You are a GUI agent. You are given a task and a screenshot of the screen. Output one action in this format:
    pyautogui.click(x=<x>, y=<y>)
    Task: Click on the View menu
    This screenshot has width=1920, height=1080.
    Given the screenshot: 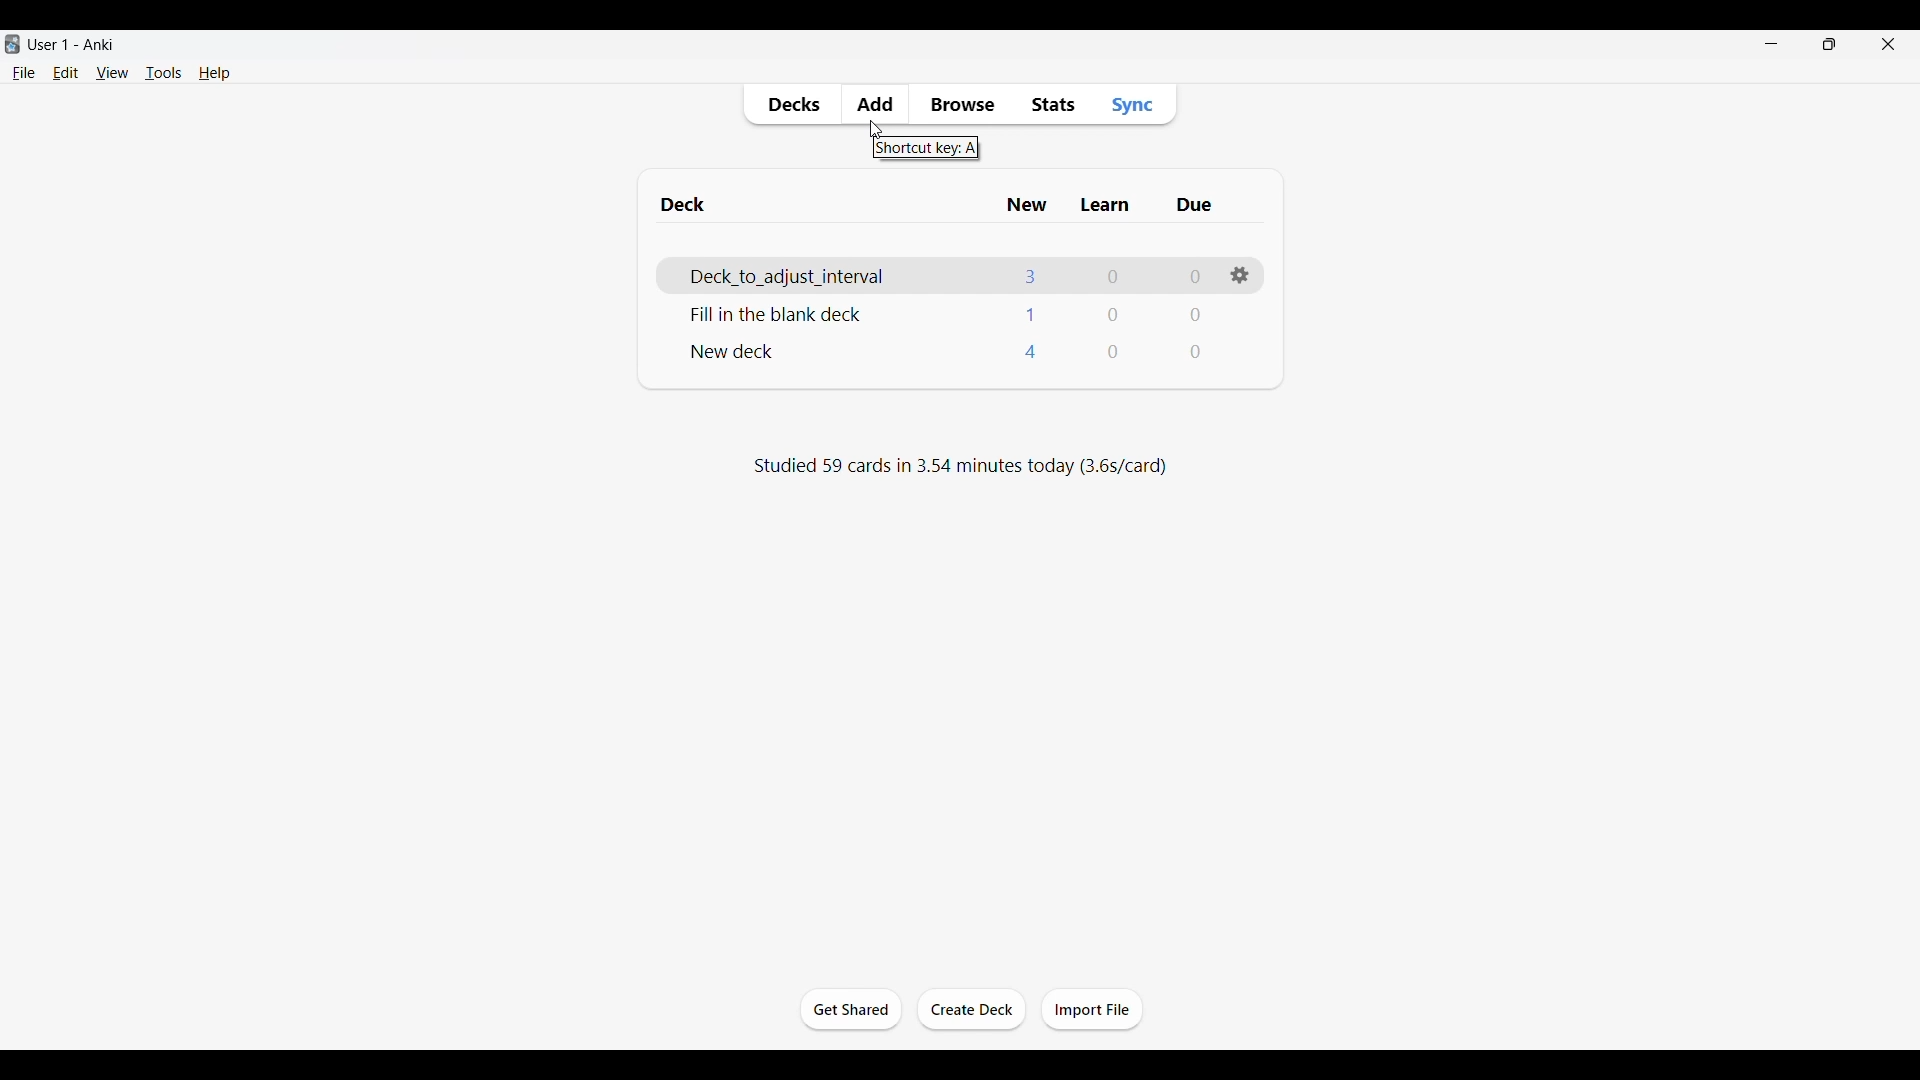 What is the action you would take?
    pyautogui.click(x=113, y=73)
    